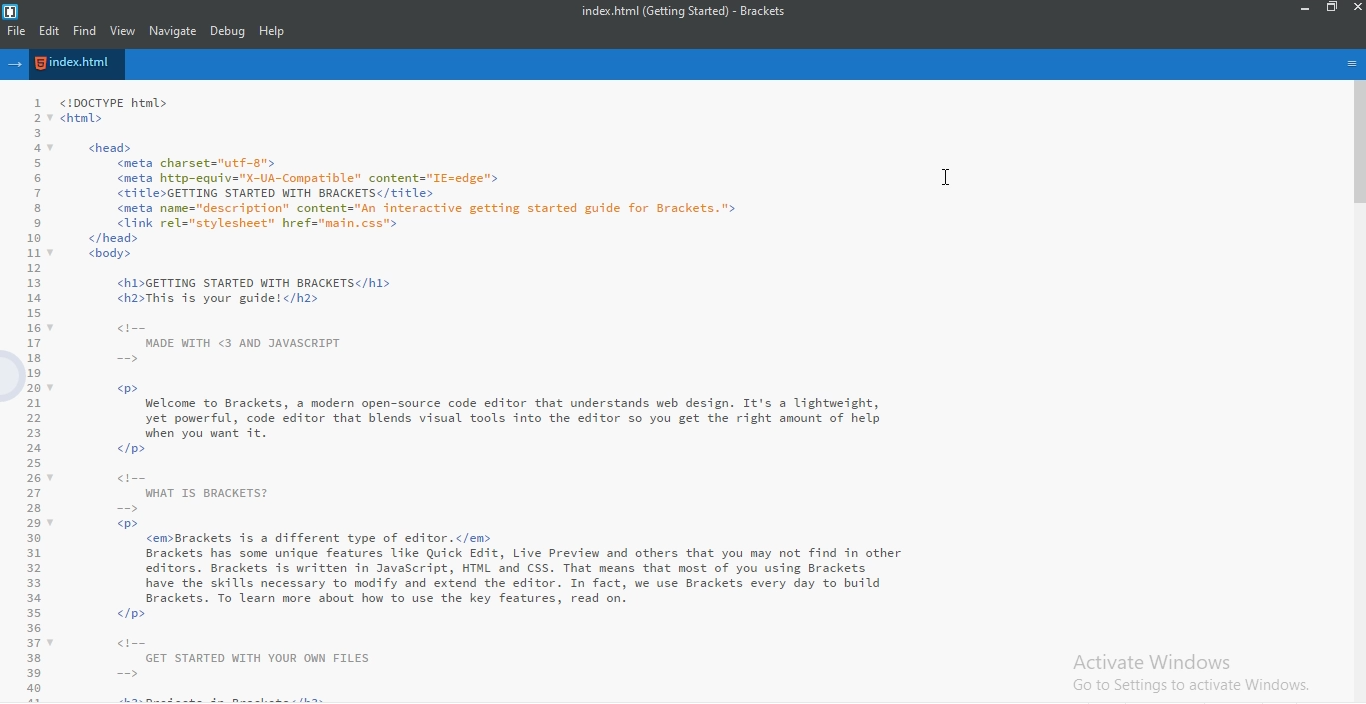  I want to click on logo, so click(12, 10).